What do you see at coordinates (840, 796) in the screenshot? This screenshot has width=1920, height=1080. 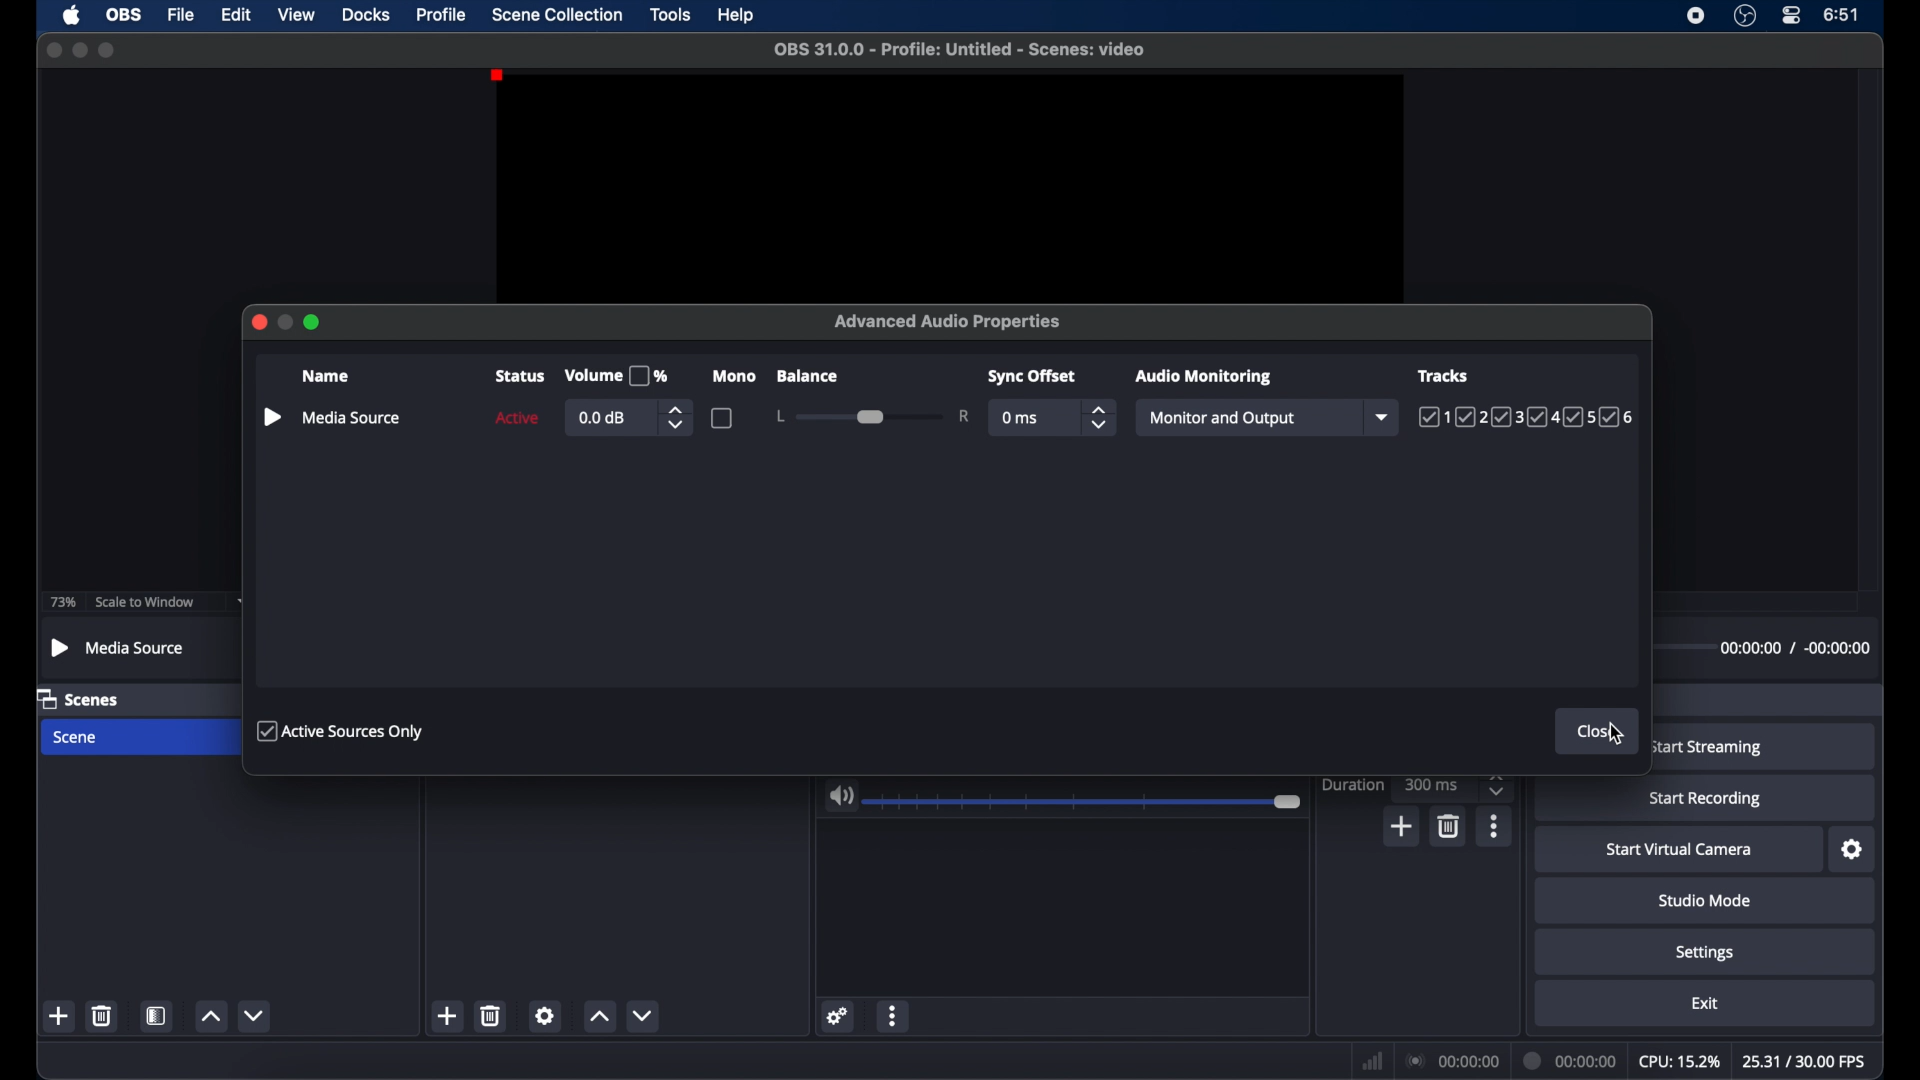 I see `volume` at bounding box center [840, 796].